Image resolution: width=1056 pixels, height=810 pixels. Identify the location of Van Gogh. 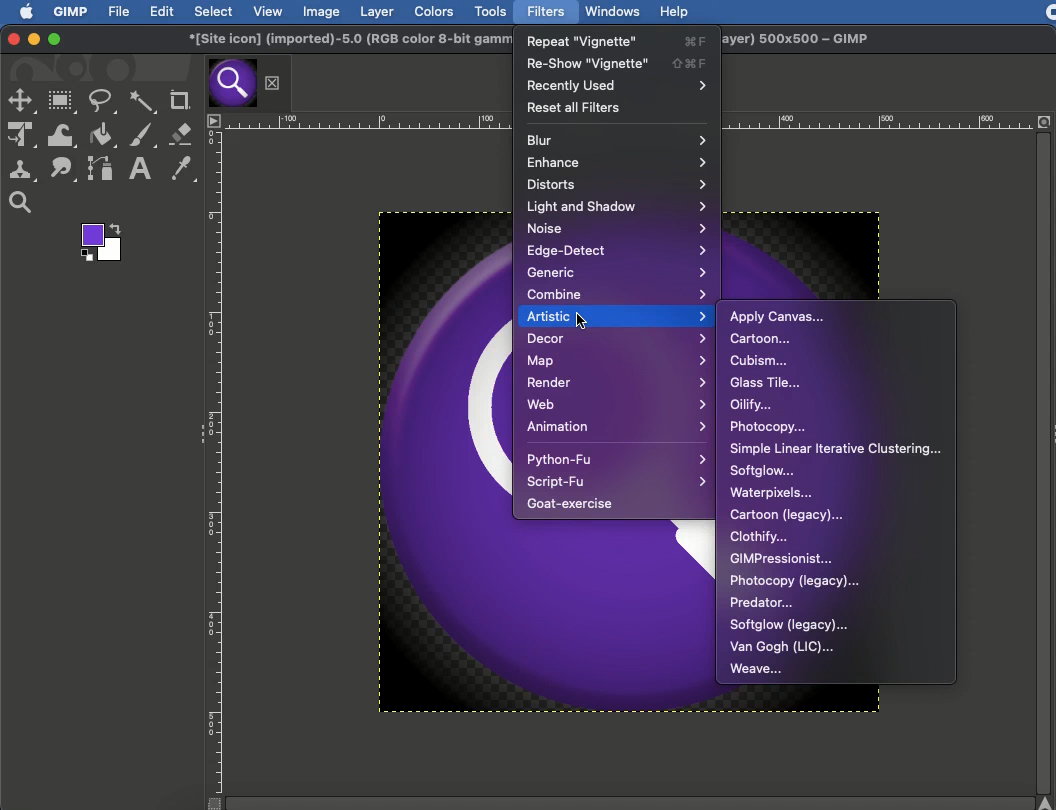
(782, 648).